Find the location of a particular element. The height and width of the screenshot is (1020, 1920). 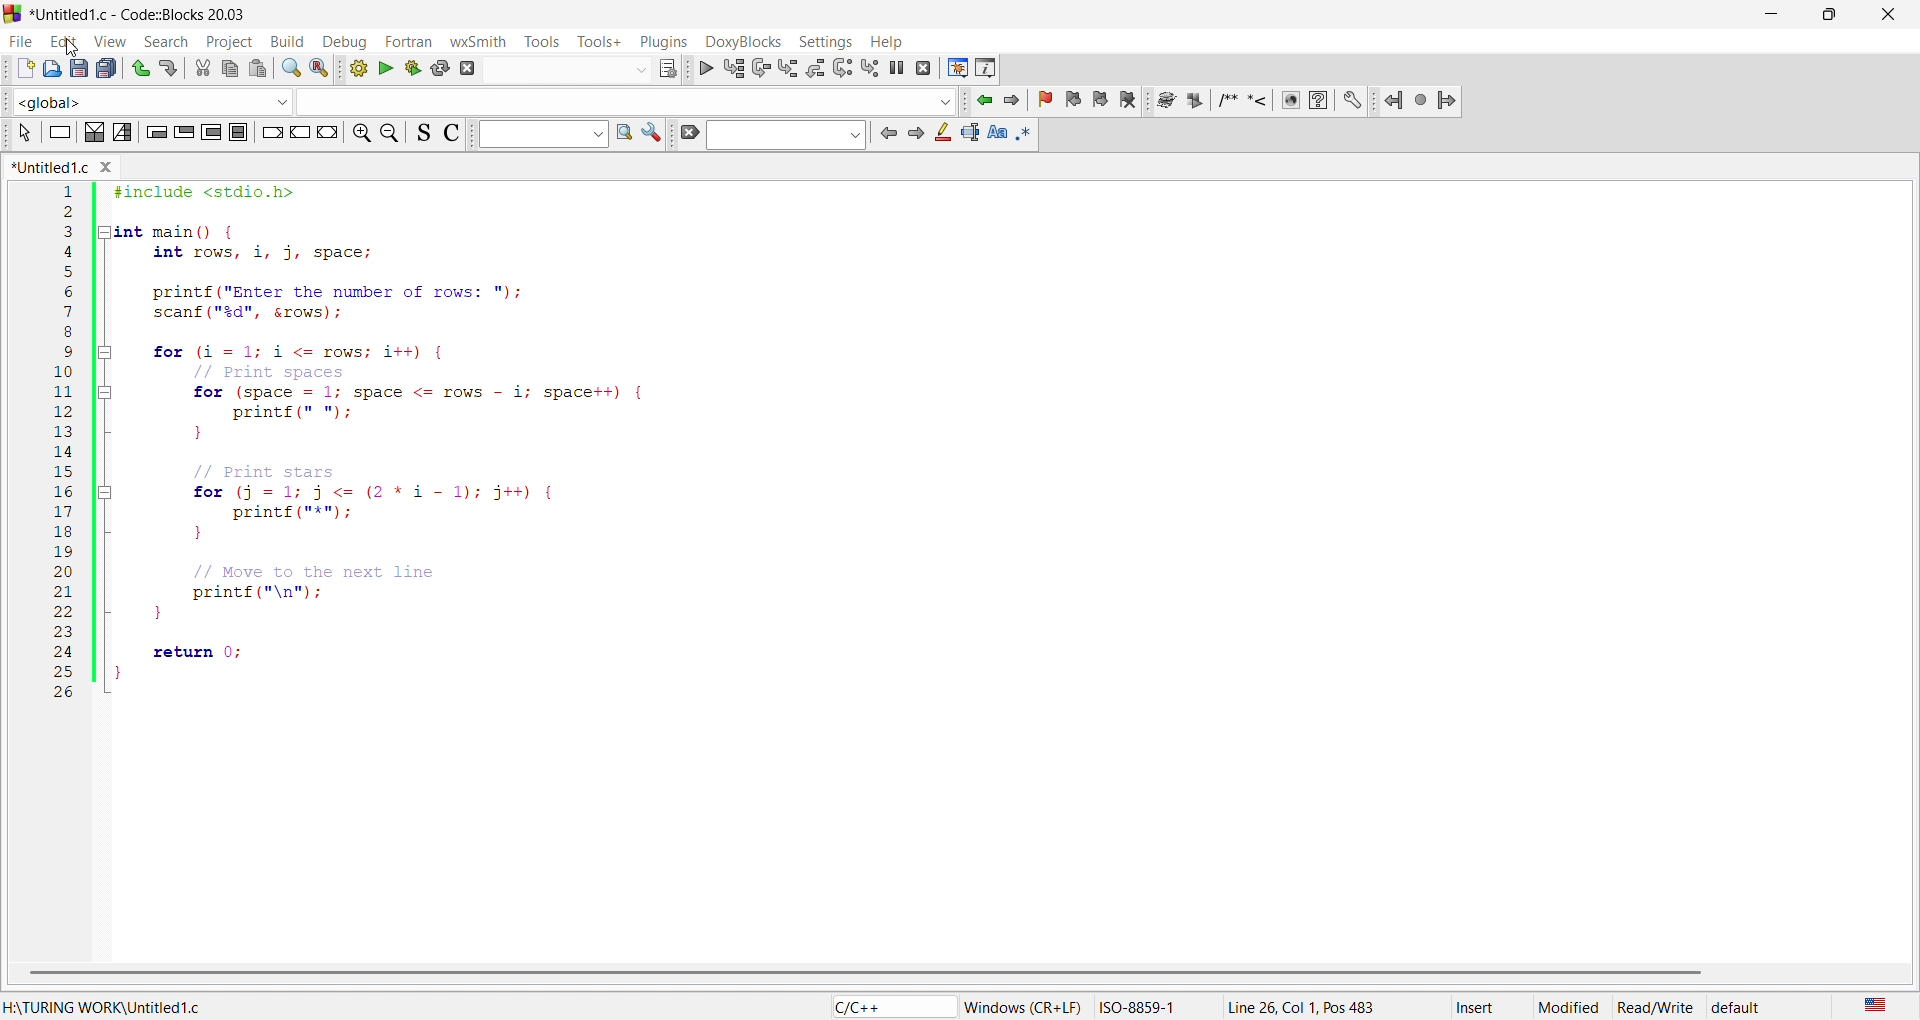

icon is located at coordinates (209, 136).